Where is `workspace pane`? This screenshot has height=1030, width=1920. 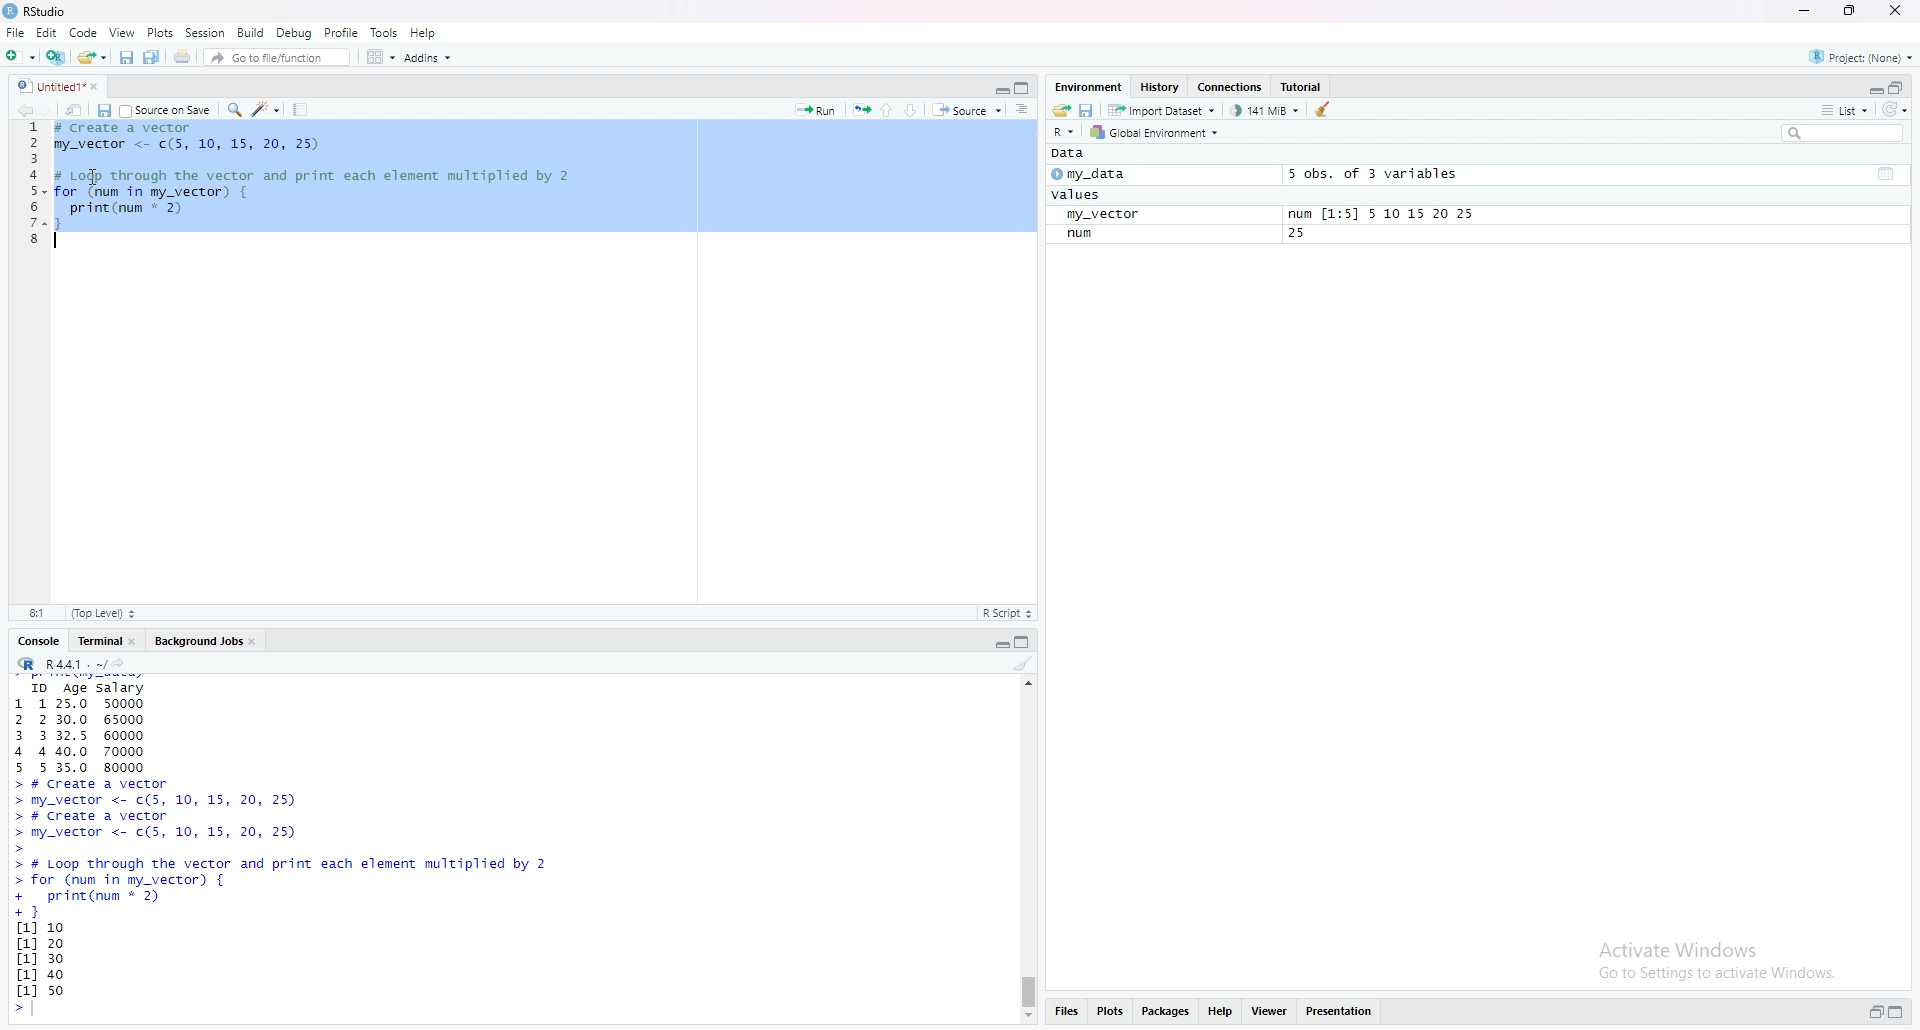 workspace pane is located at coordinates (376, 57).